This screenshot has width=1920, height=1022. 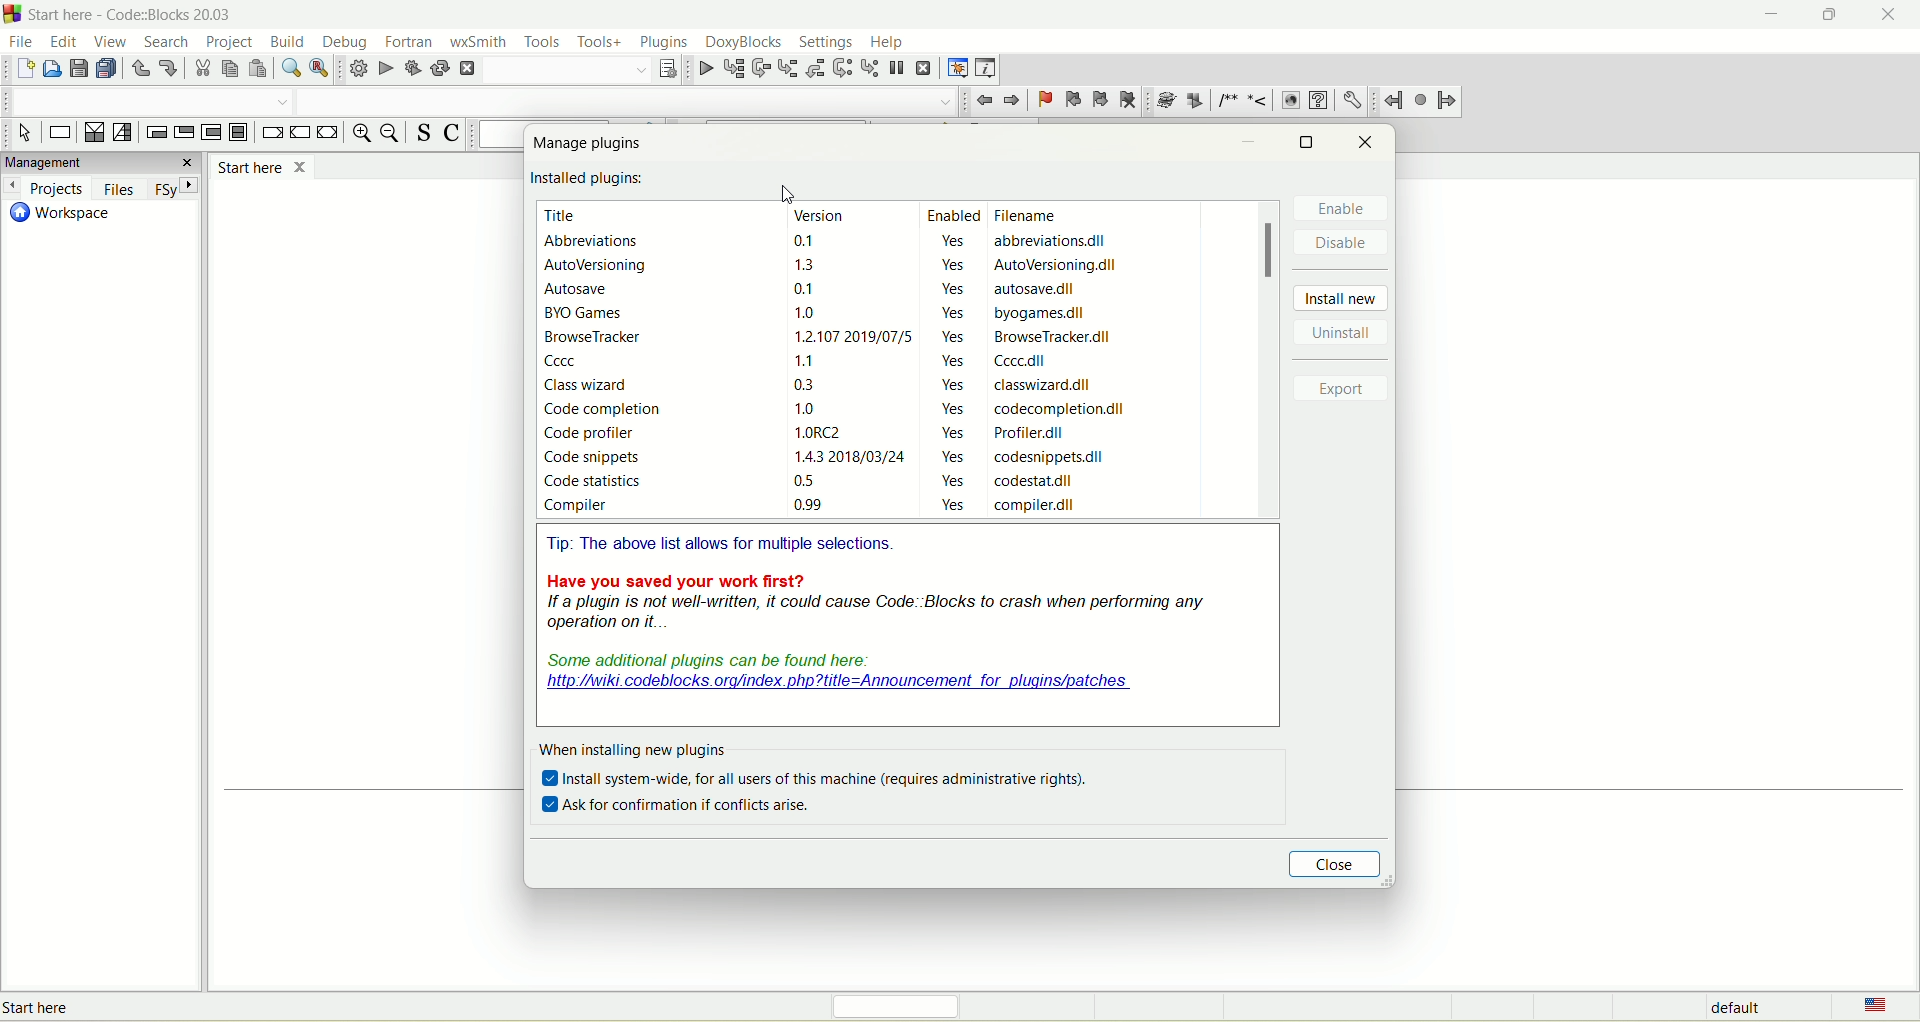 What do you see at coordinates (1450, 101) in the screenshot?
I see `jump forward` at bounding box center [1450, 101].